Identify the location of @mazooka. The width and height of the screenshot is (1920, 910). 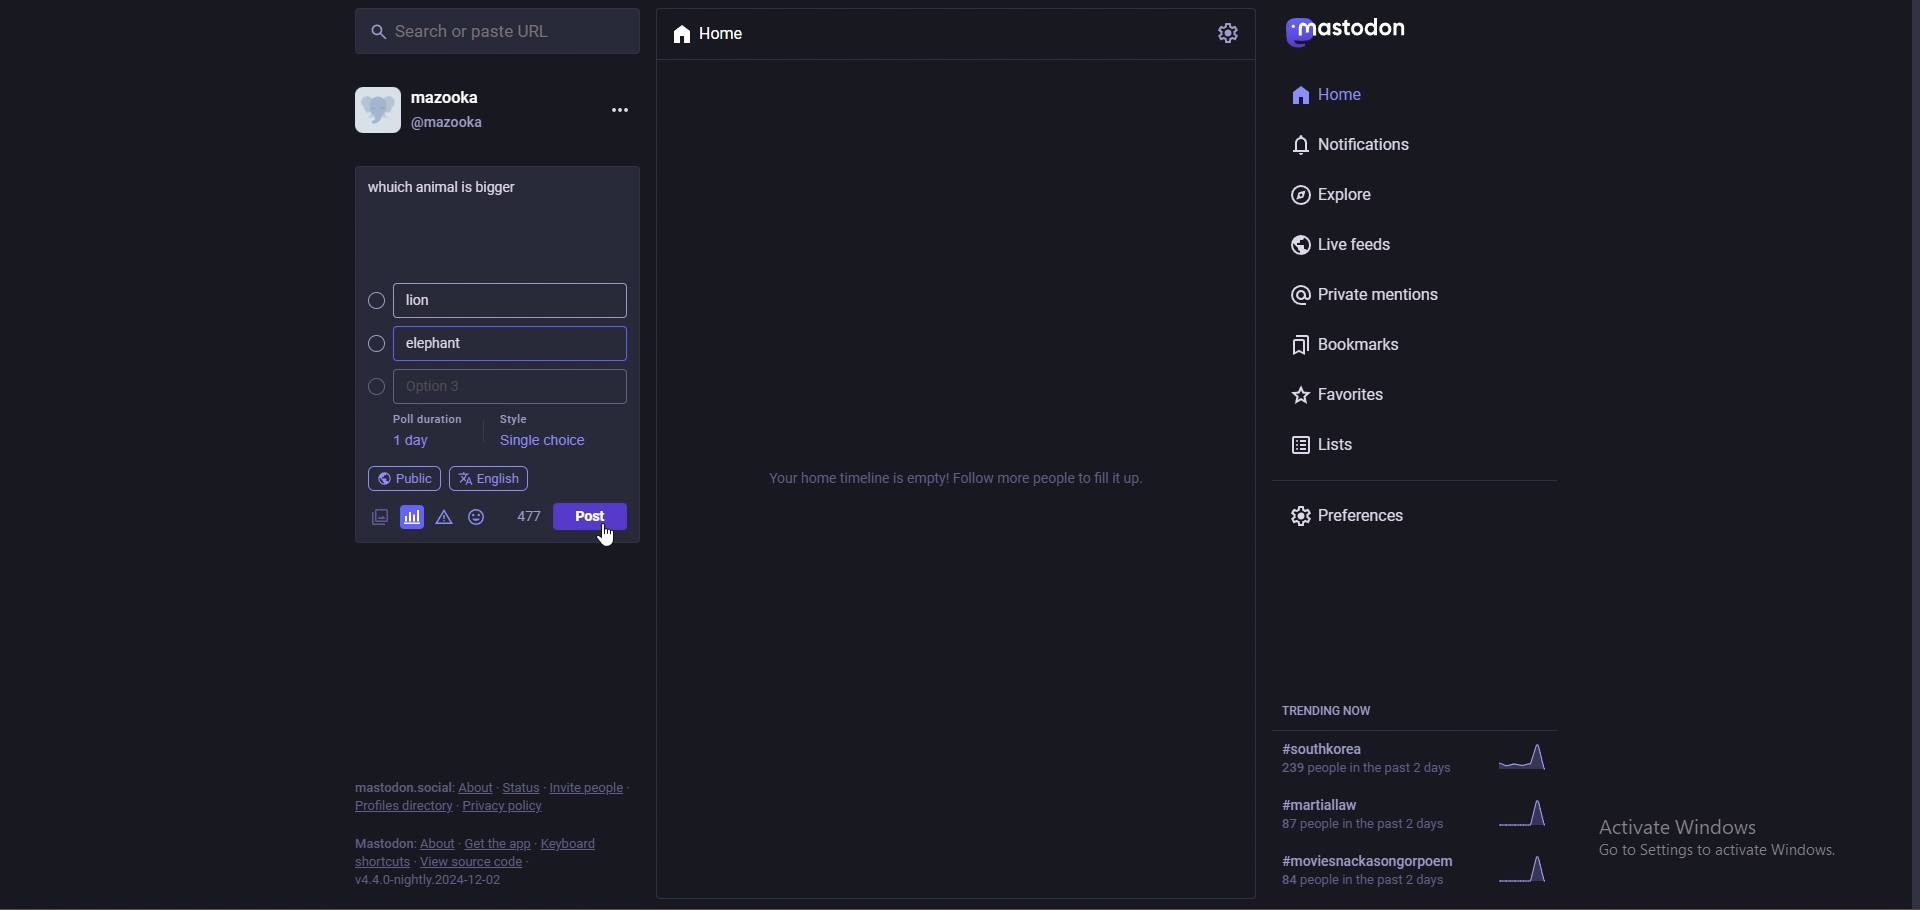
(454, 122).